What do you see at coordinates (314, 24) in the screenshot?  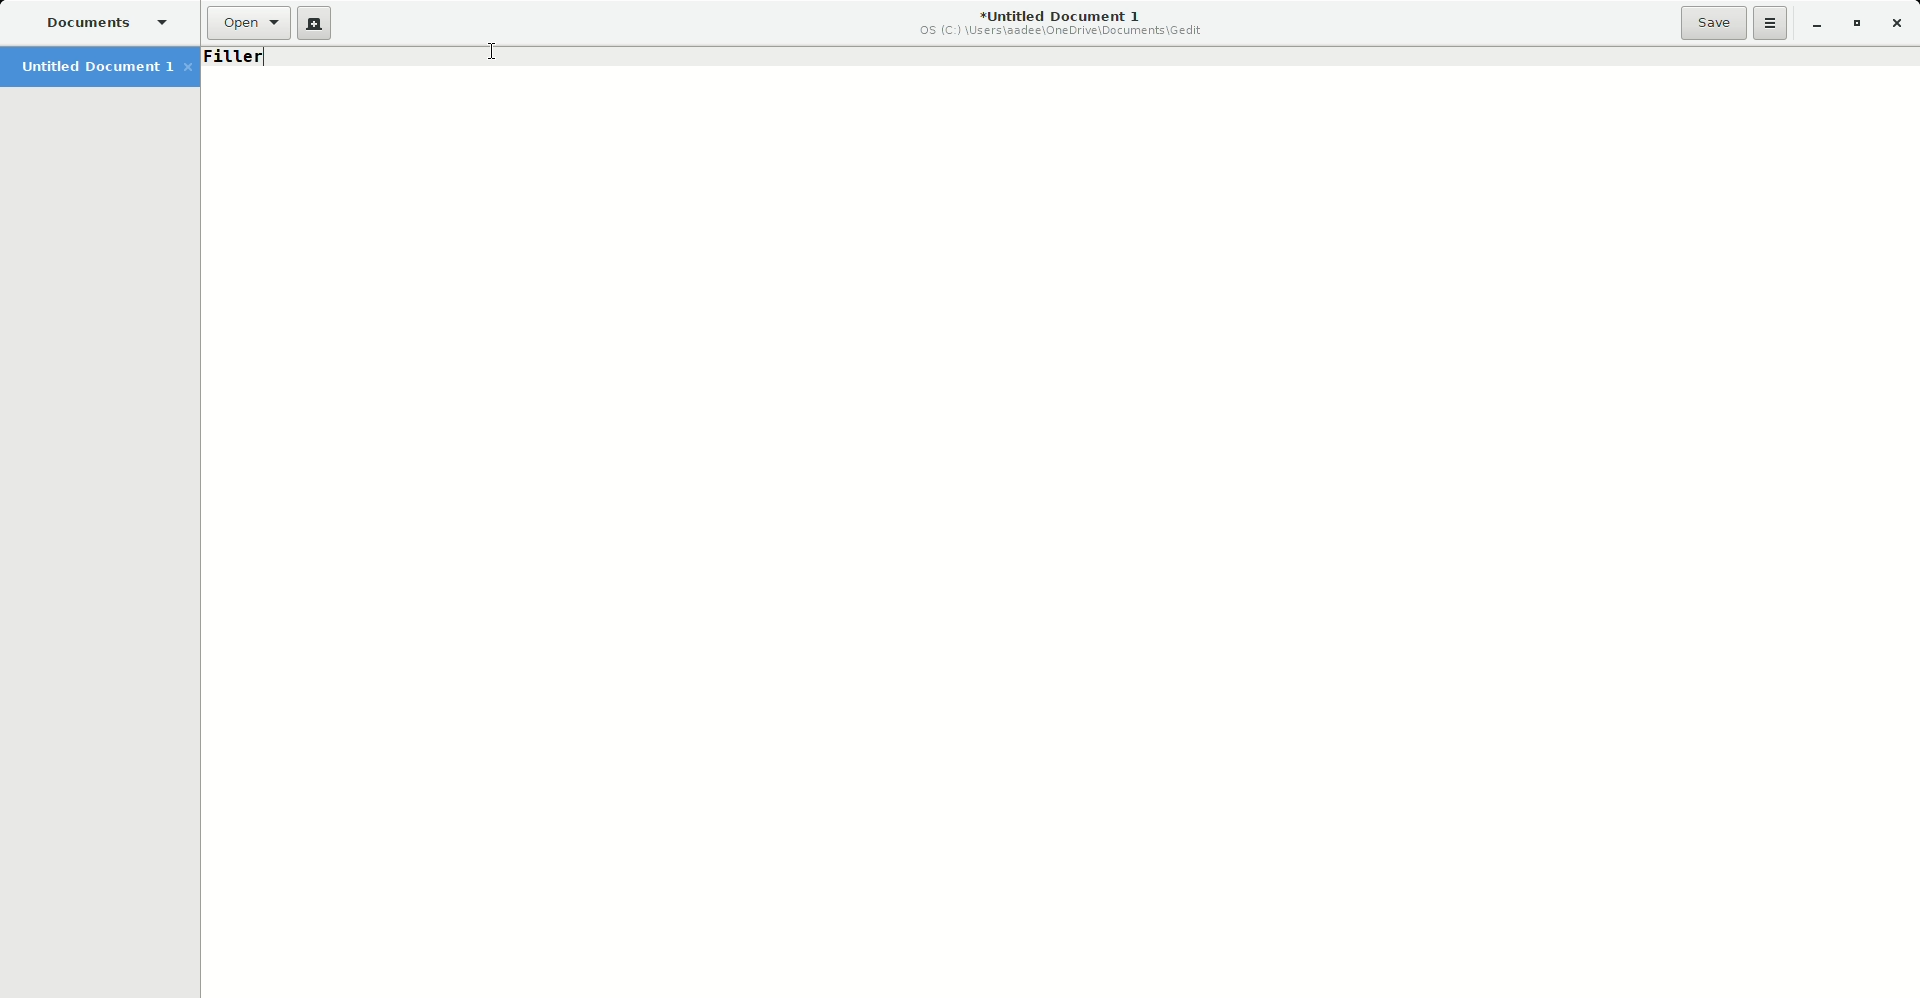 I see `New` at bounding box center [314, 24].